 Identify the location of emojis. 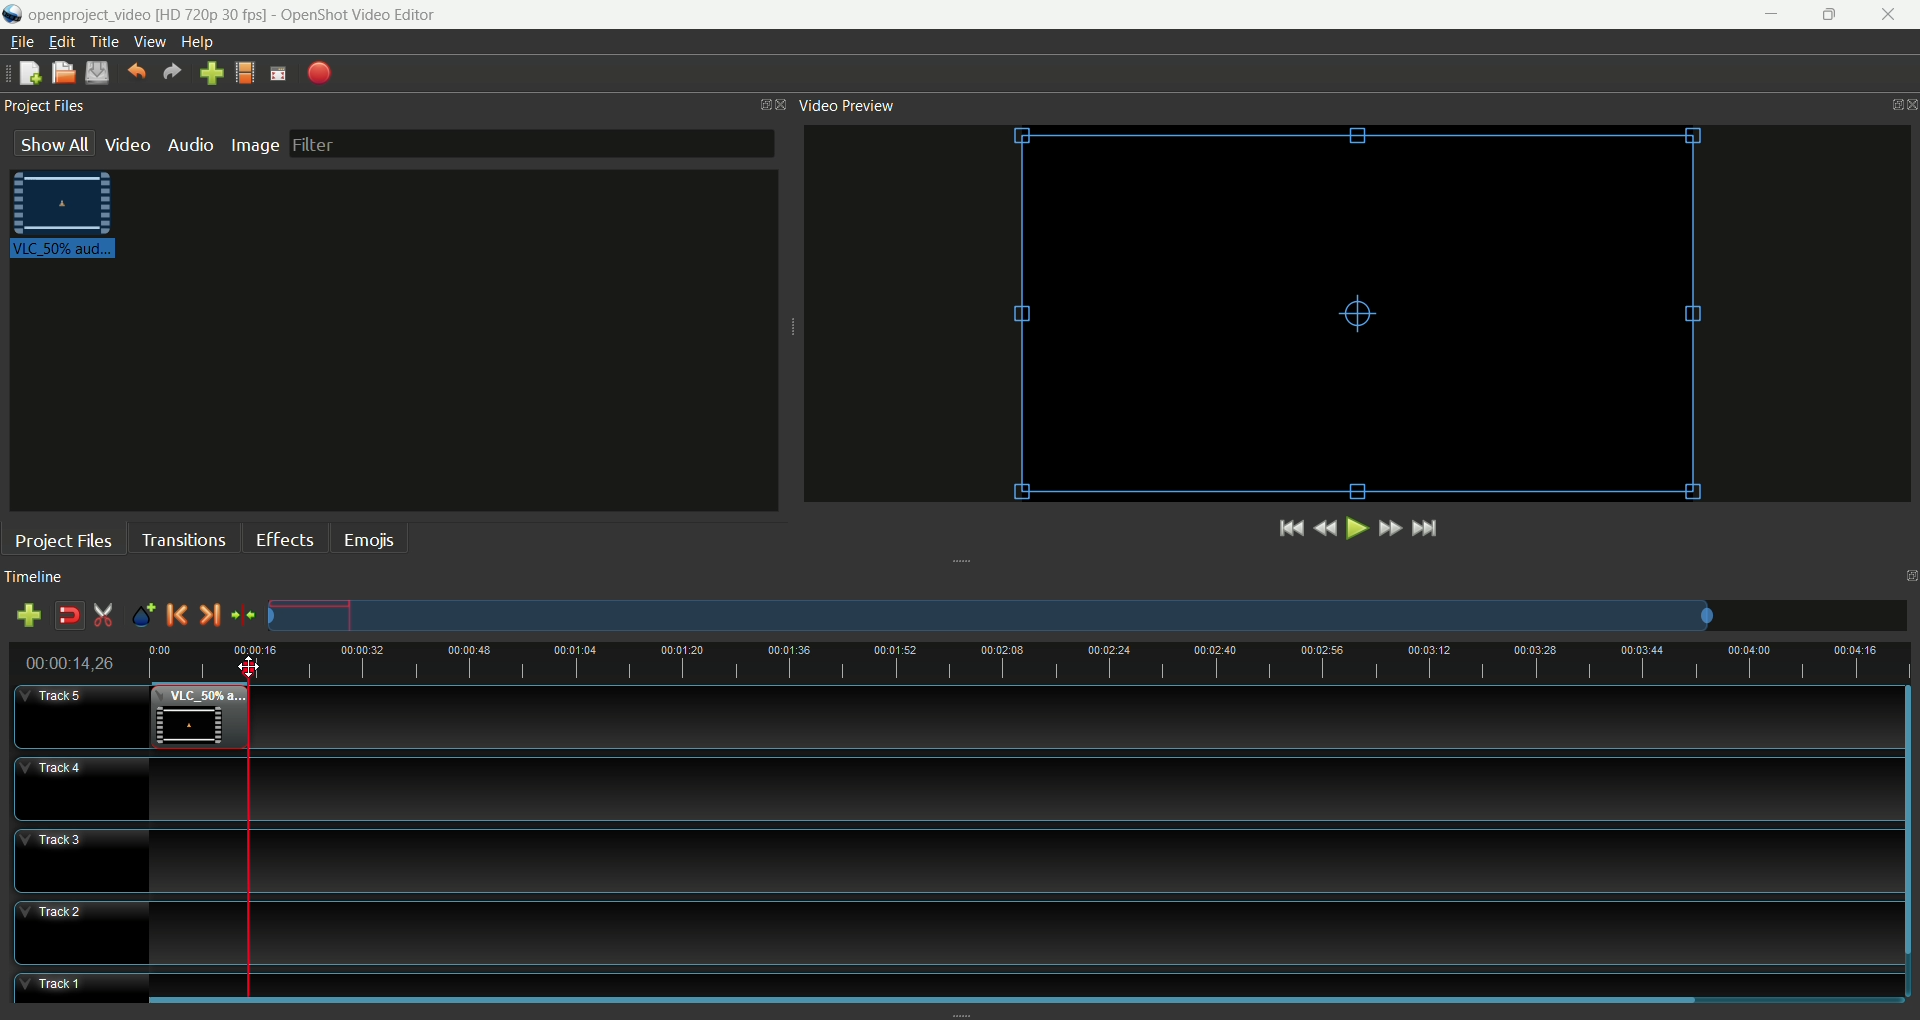
(370, 538).